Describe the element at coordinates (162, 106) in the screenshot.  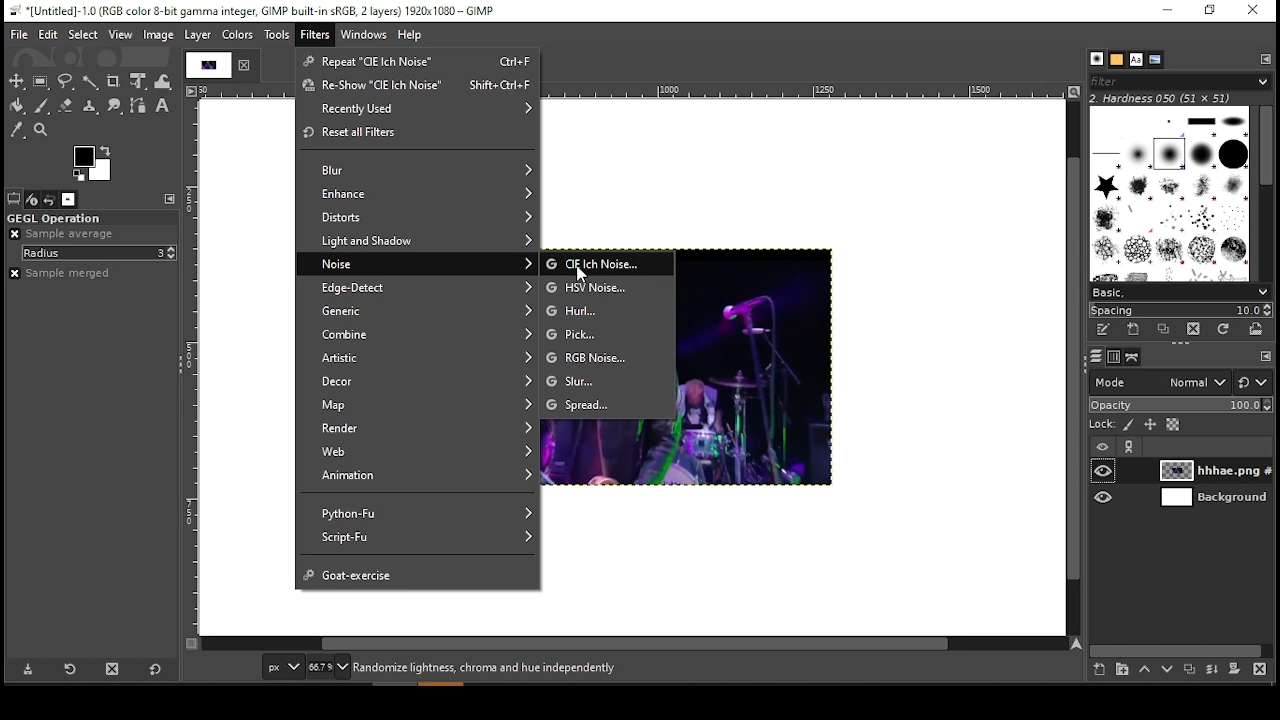
I see `text tool` at that location.